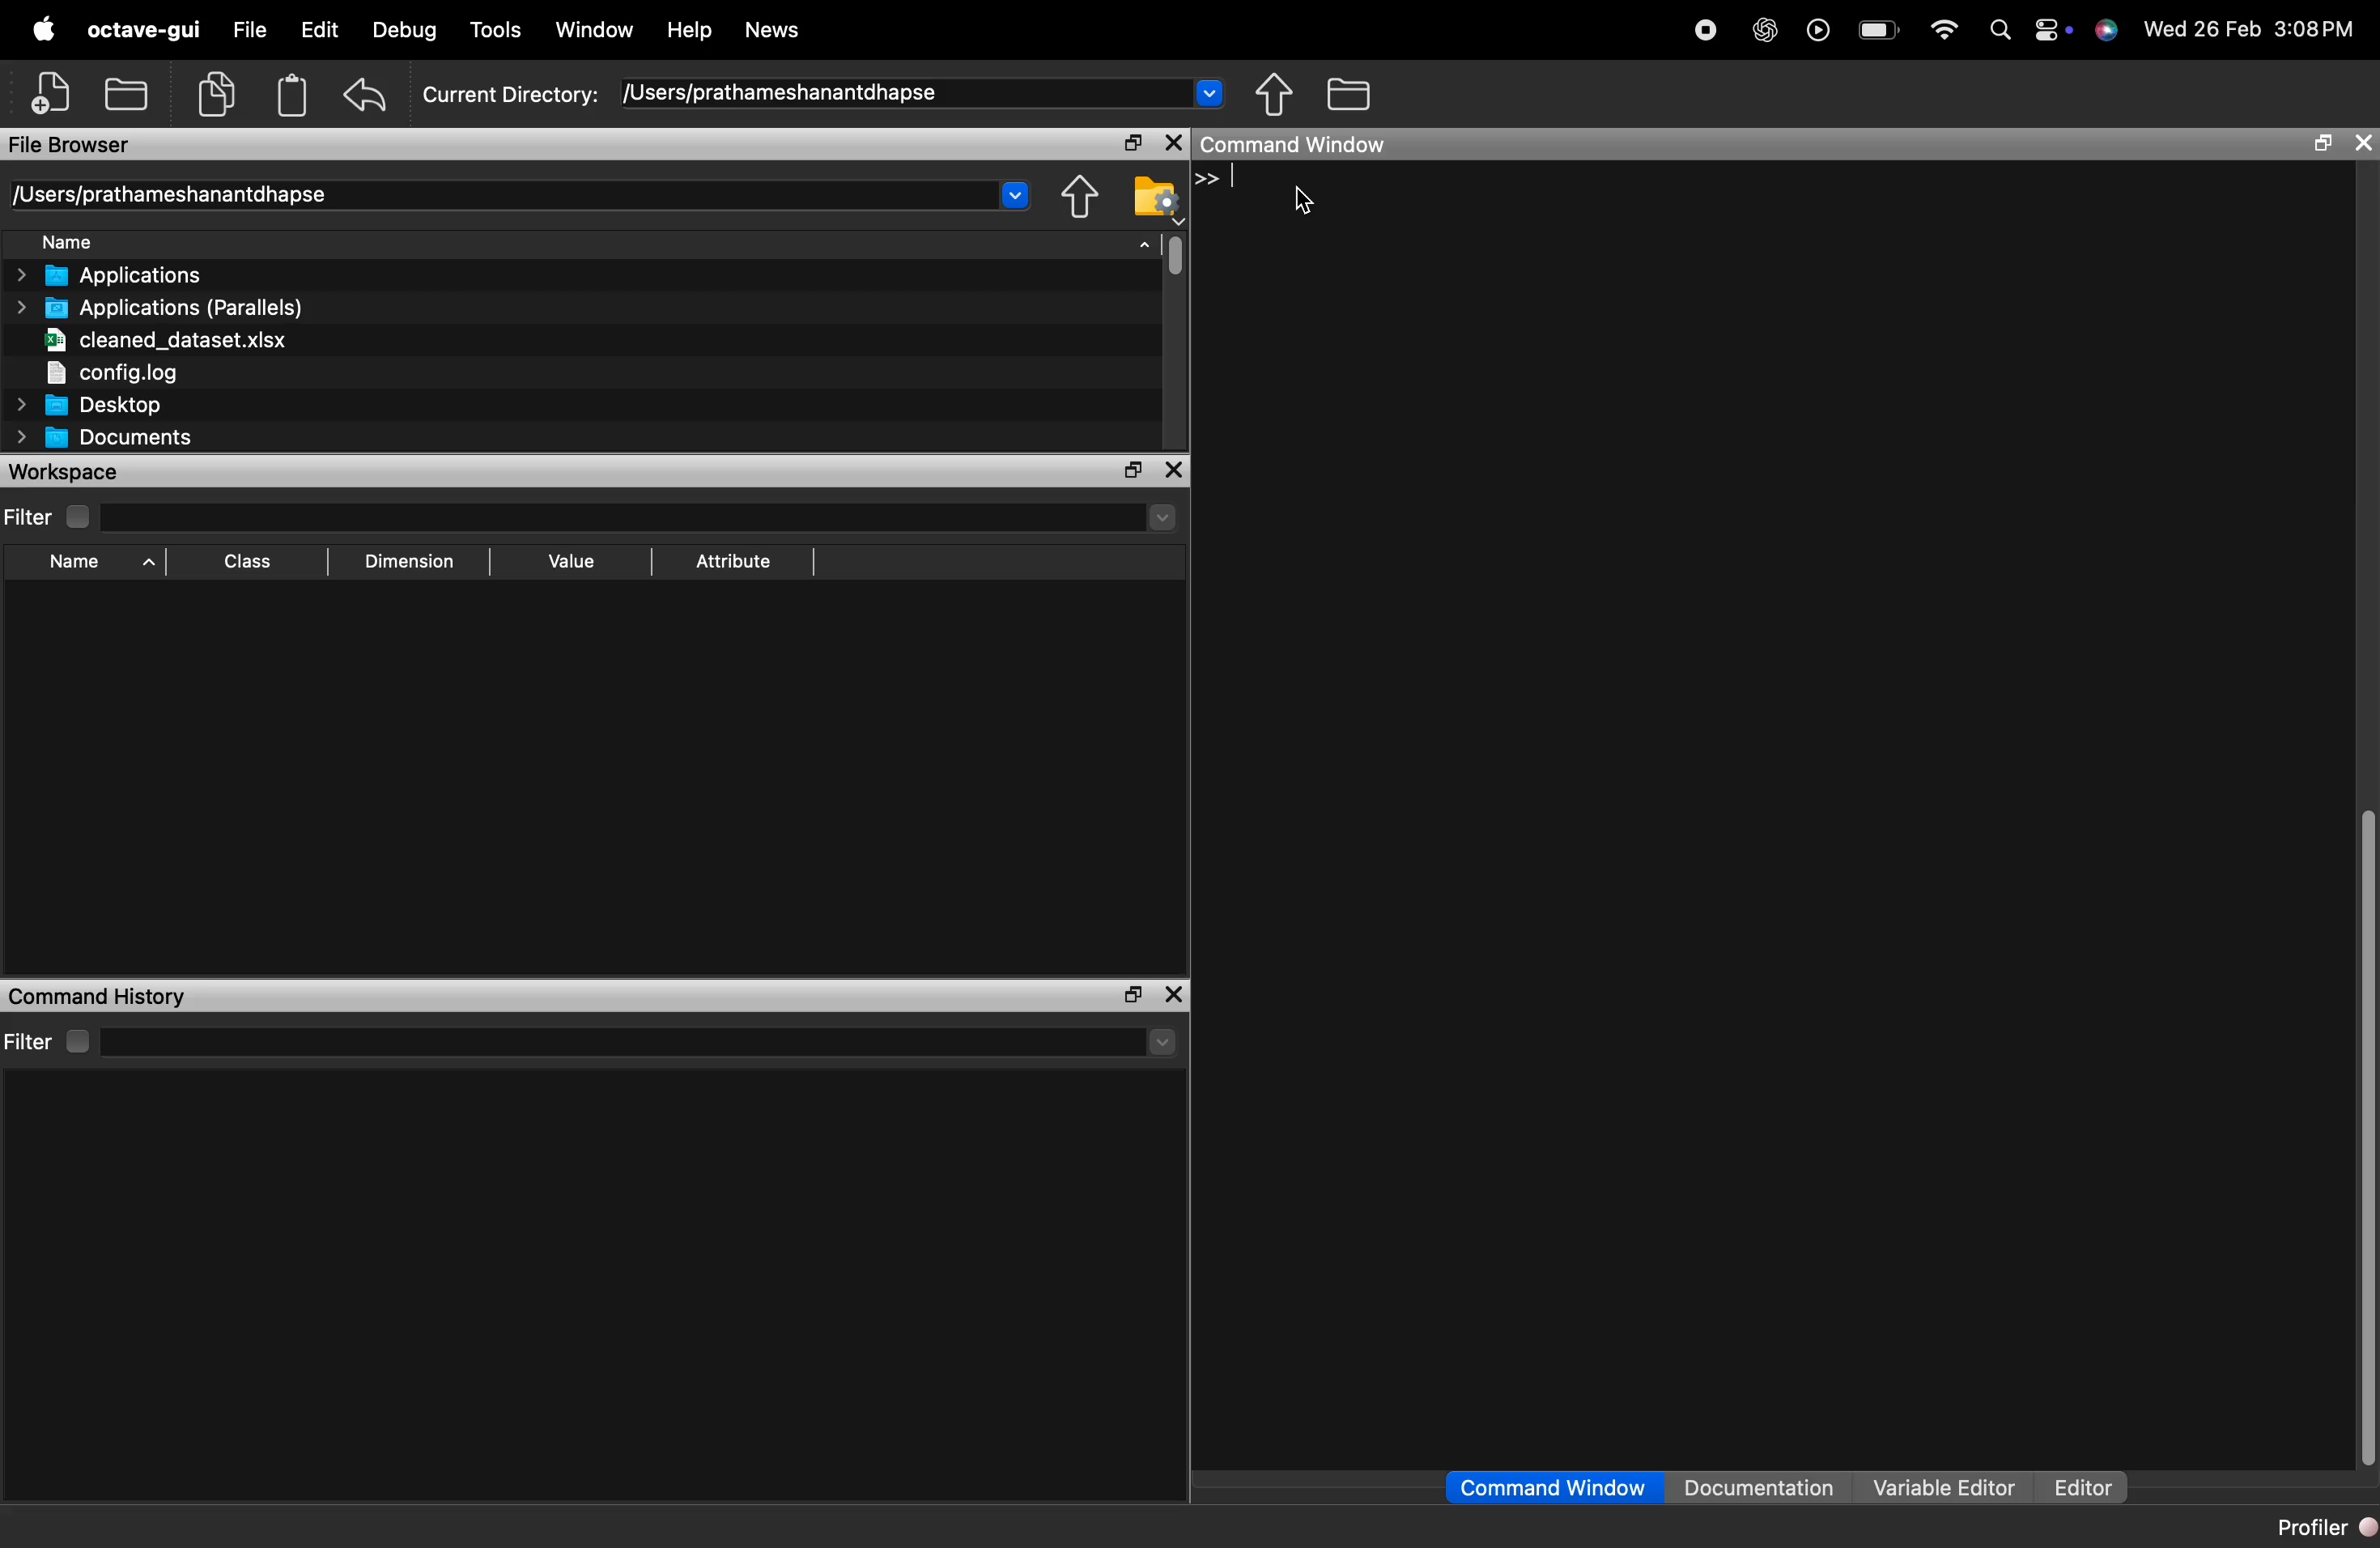 The height and width of the screenshot is (1548, 2380). I want to click on apple, so click(43, 29).